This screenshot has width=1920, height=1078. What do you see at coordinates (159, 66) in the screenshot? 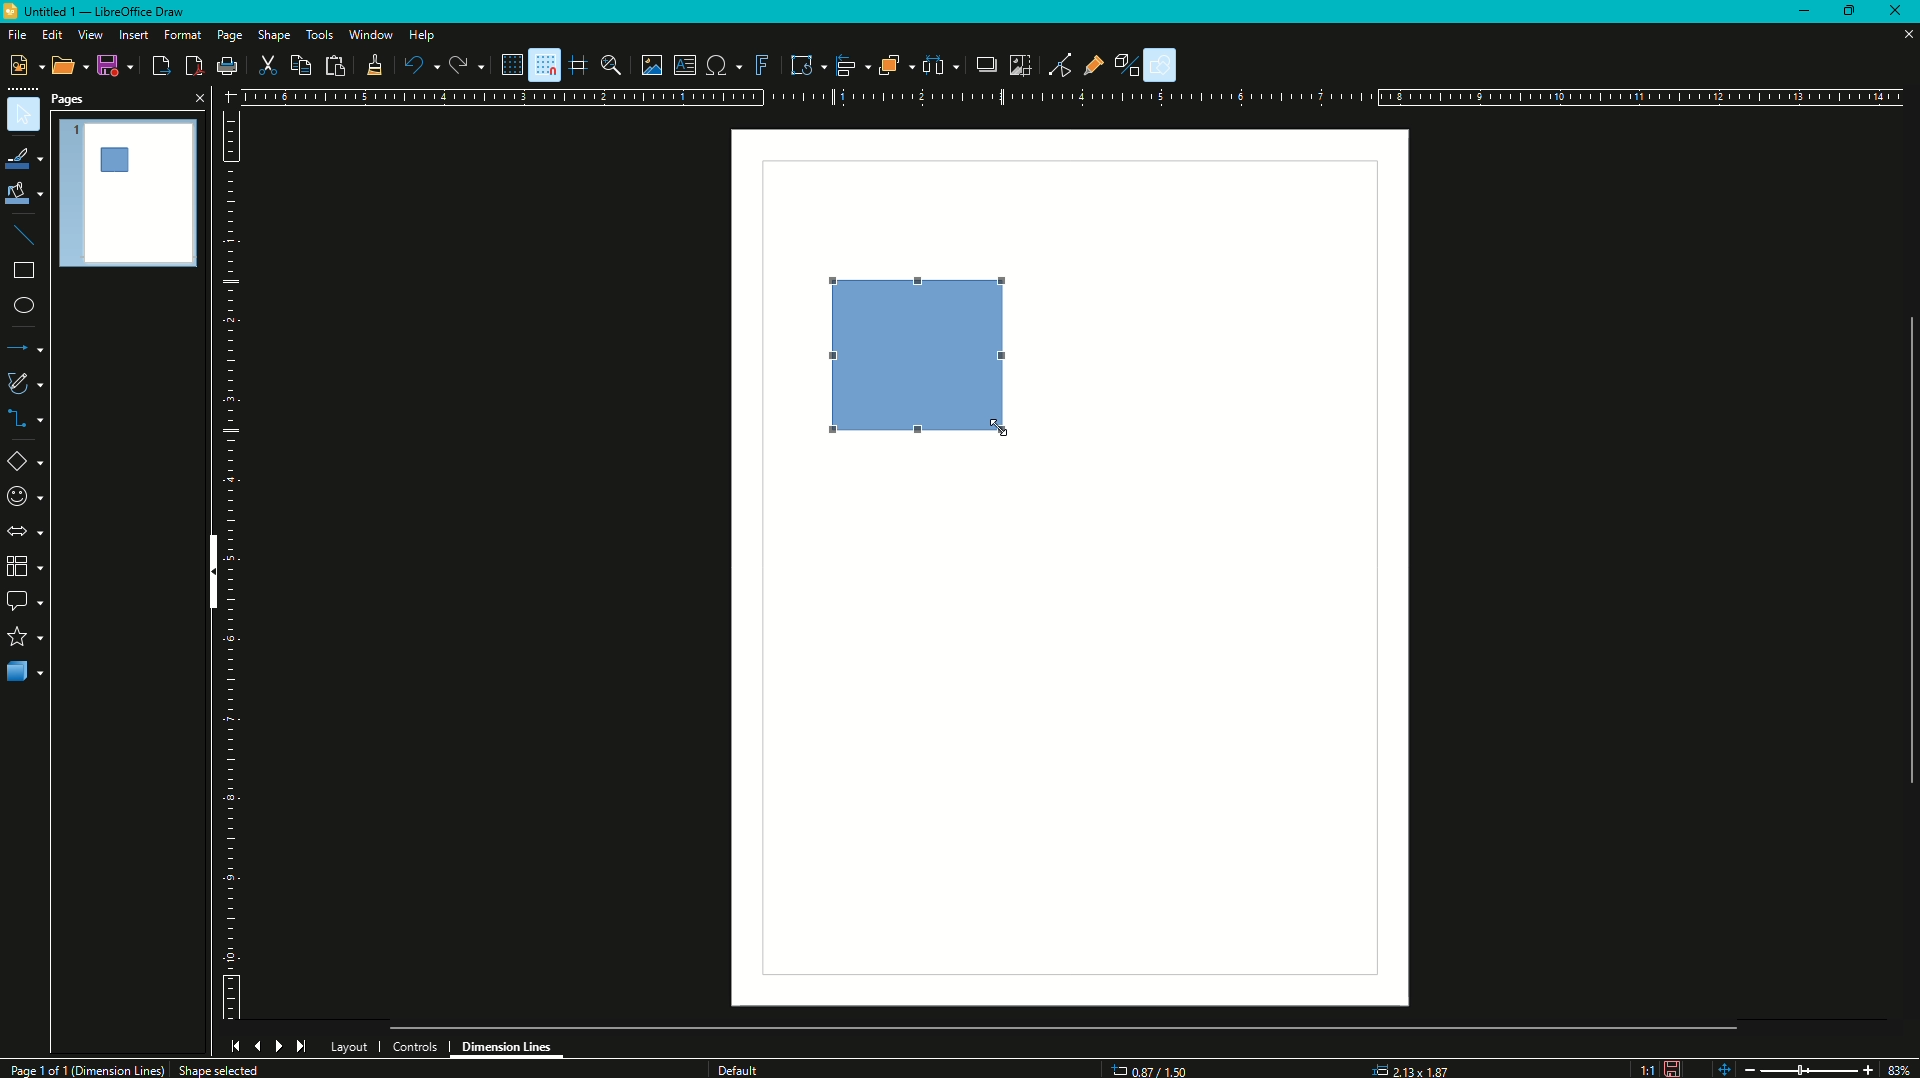
I see `Export` at bounding box center [159, 66].